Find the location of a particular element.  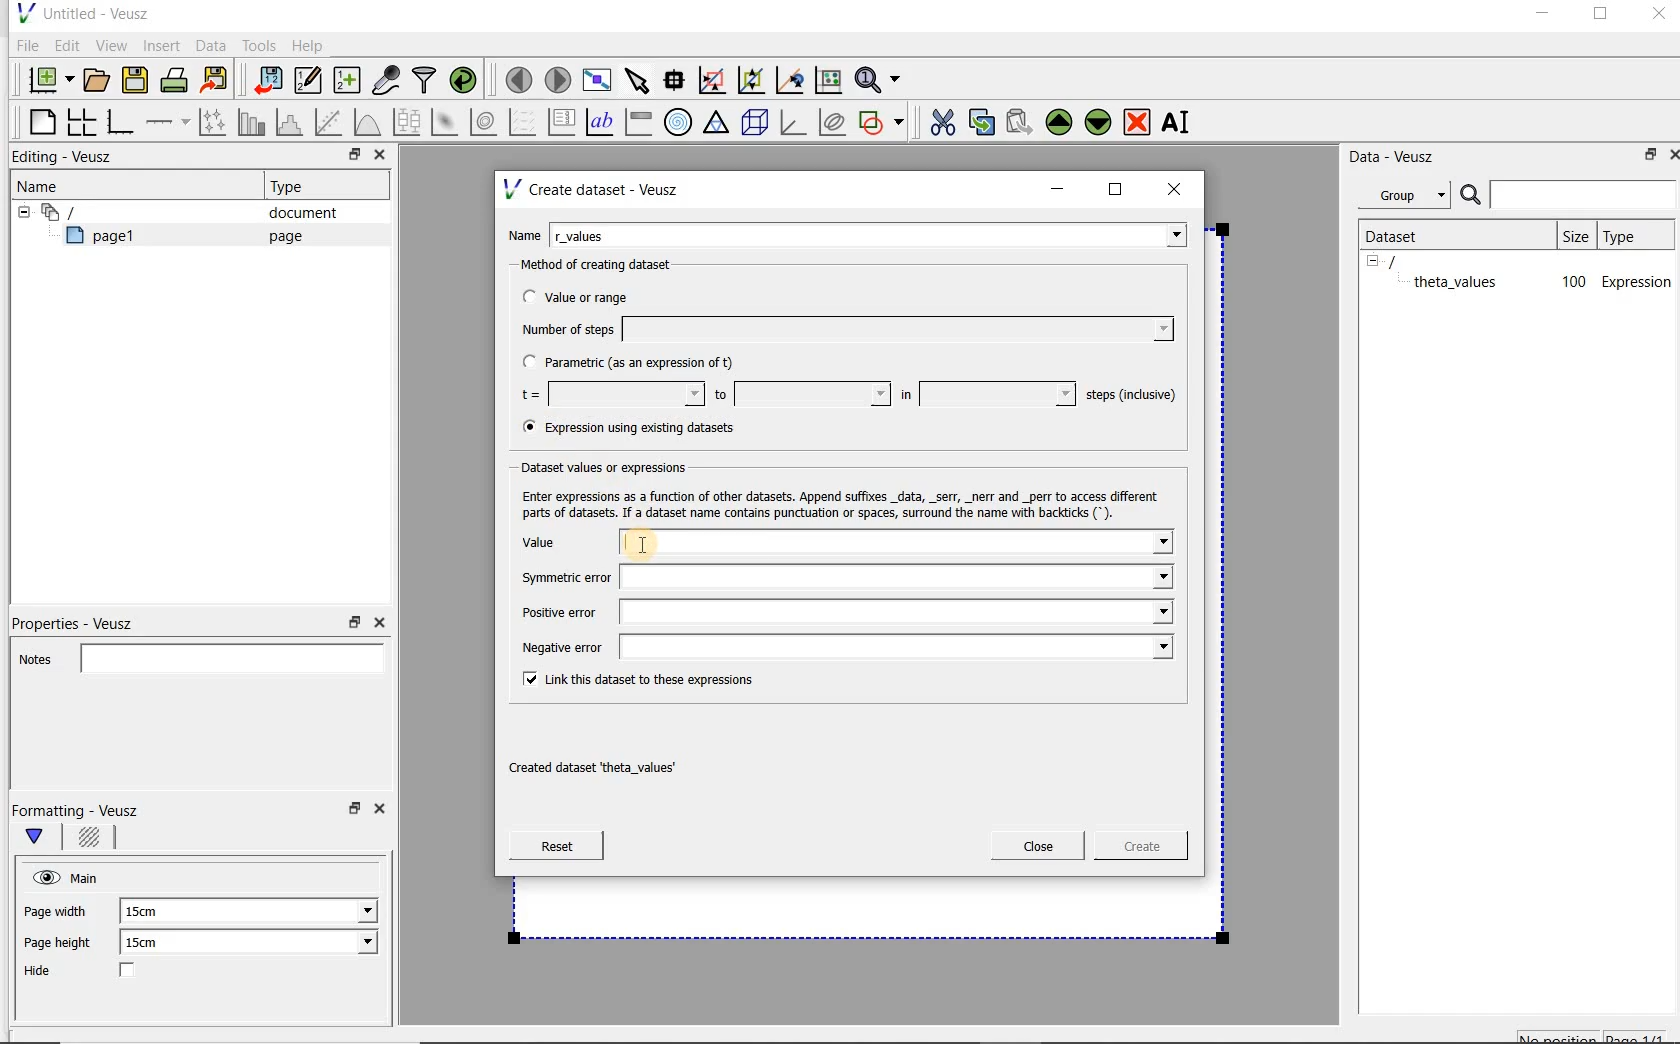

Type is located at coordinates (1633, 235).